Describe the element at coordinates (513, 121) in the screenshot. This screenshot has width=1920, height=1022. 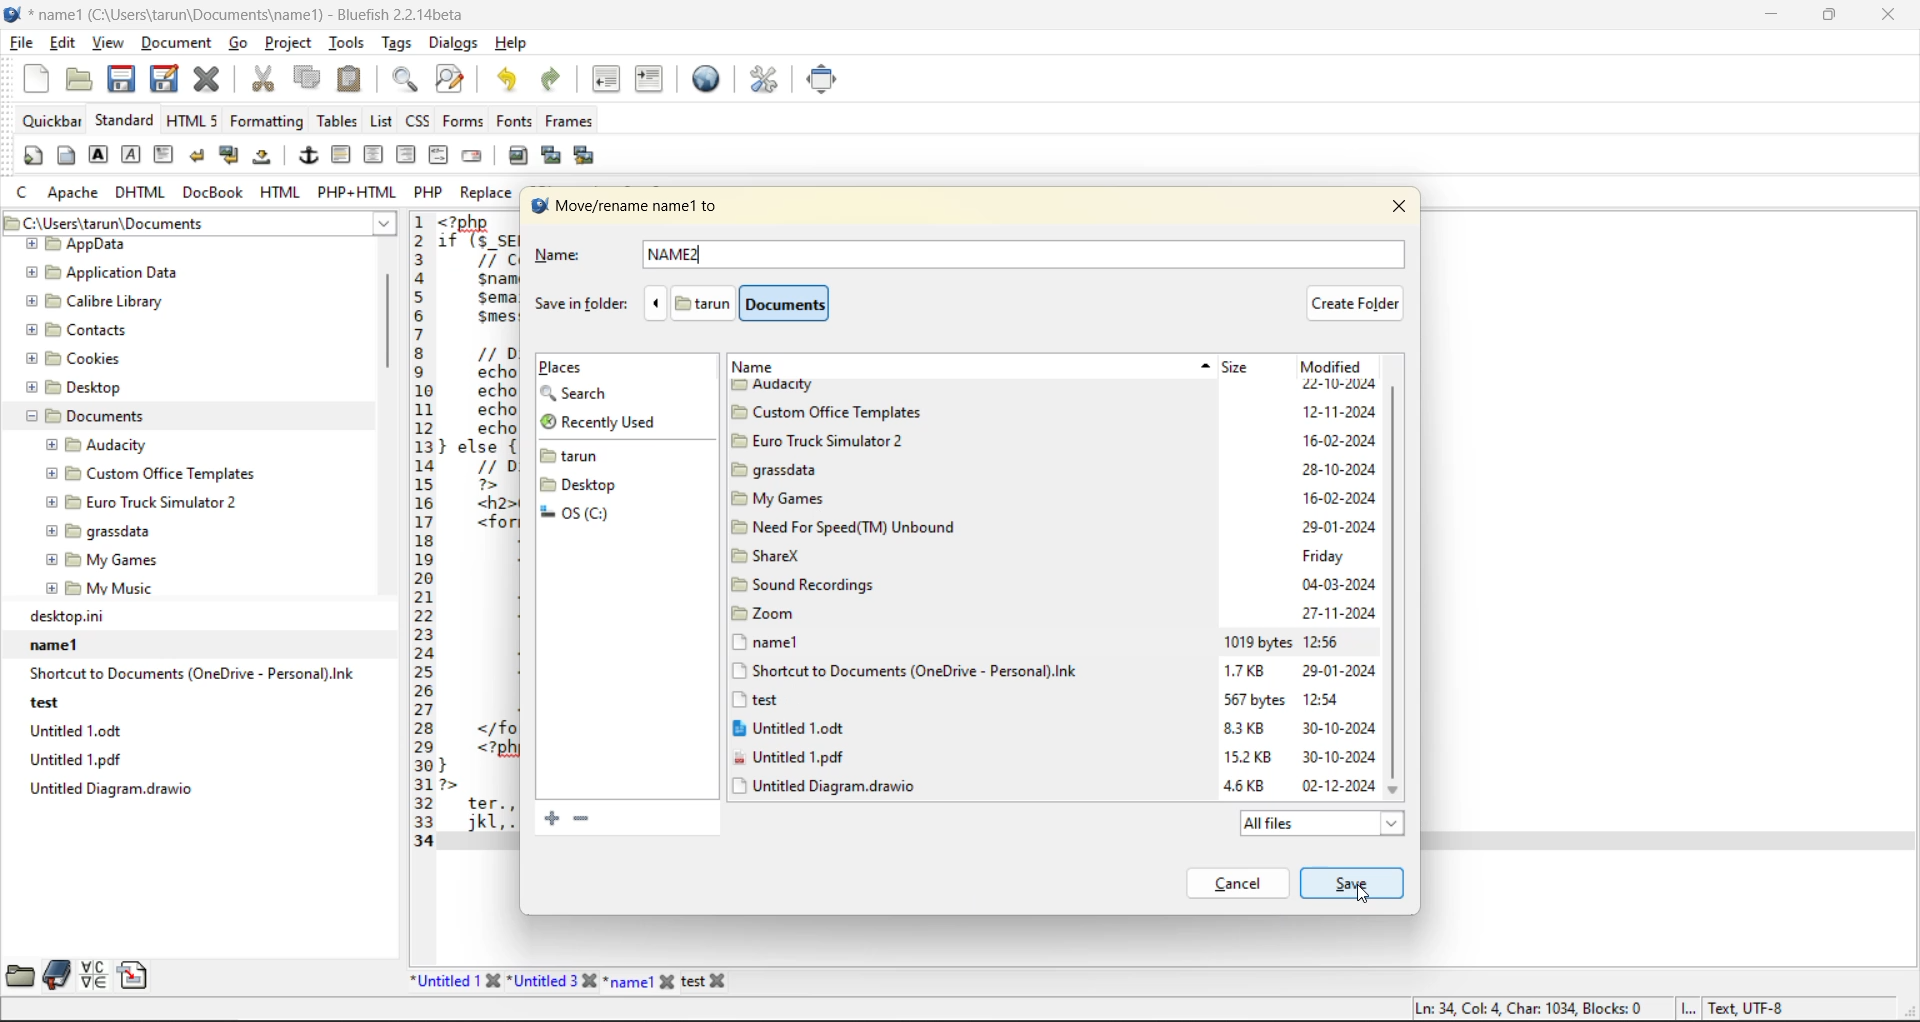
I see `fonts ` at that location.